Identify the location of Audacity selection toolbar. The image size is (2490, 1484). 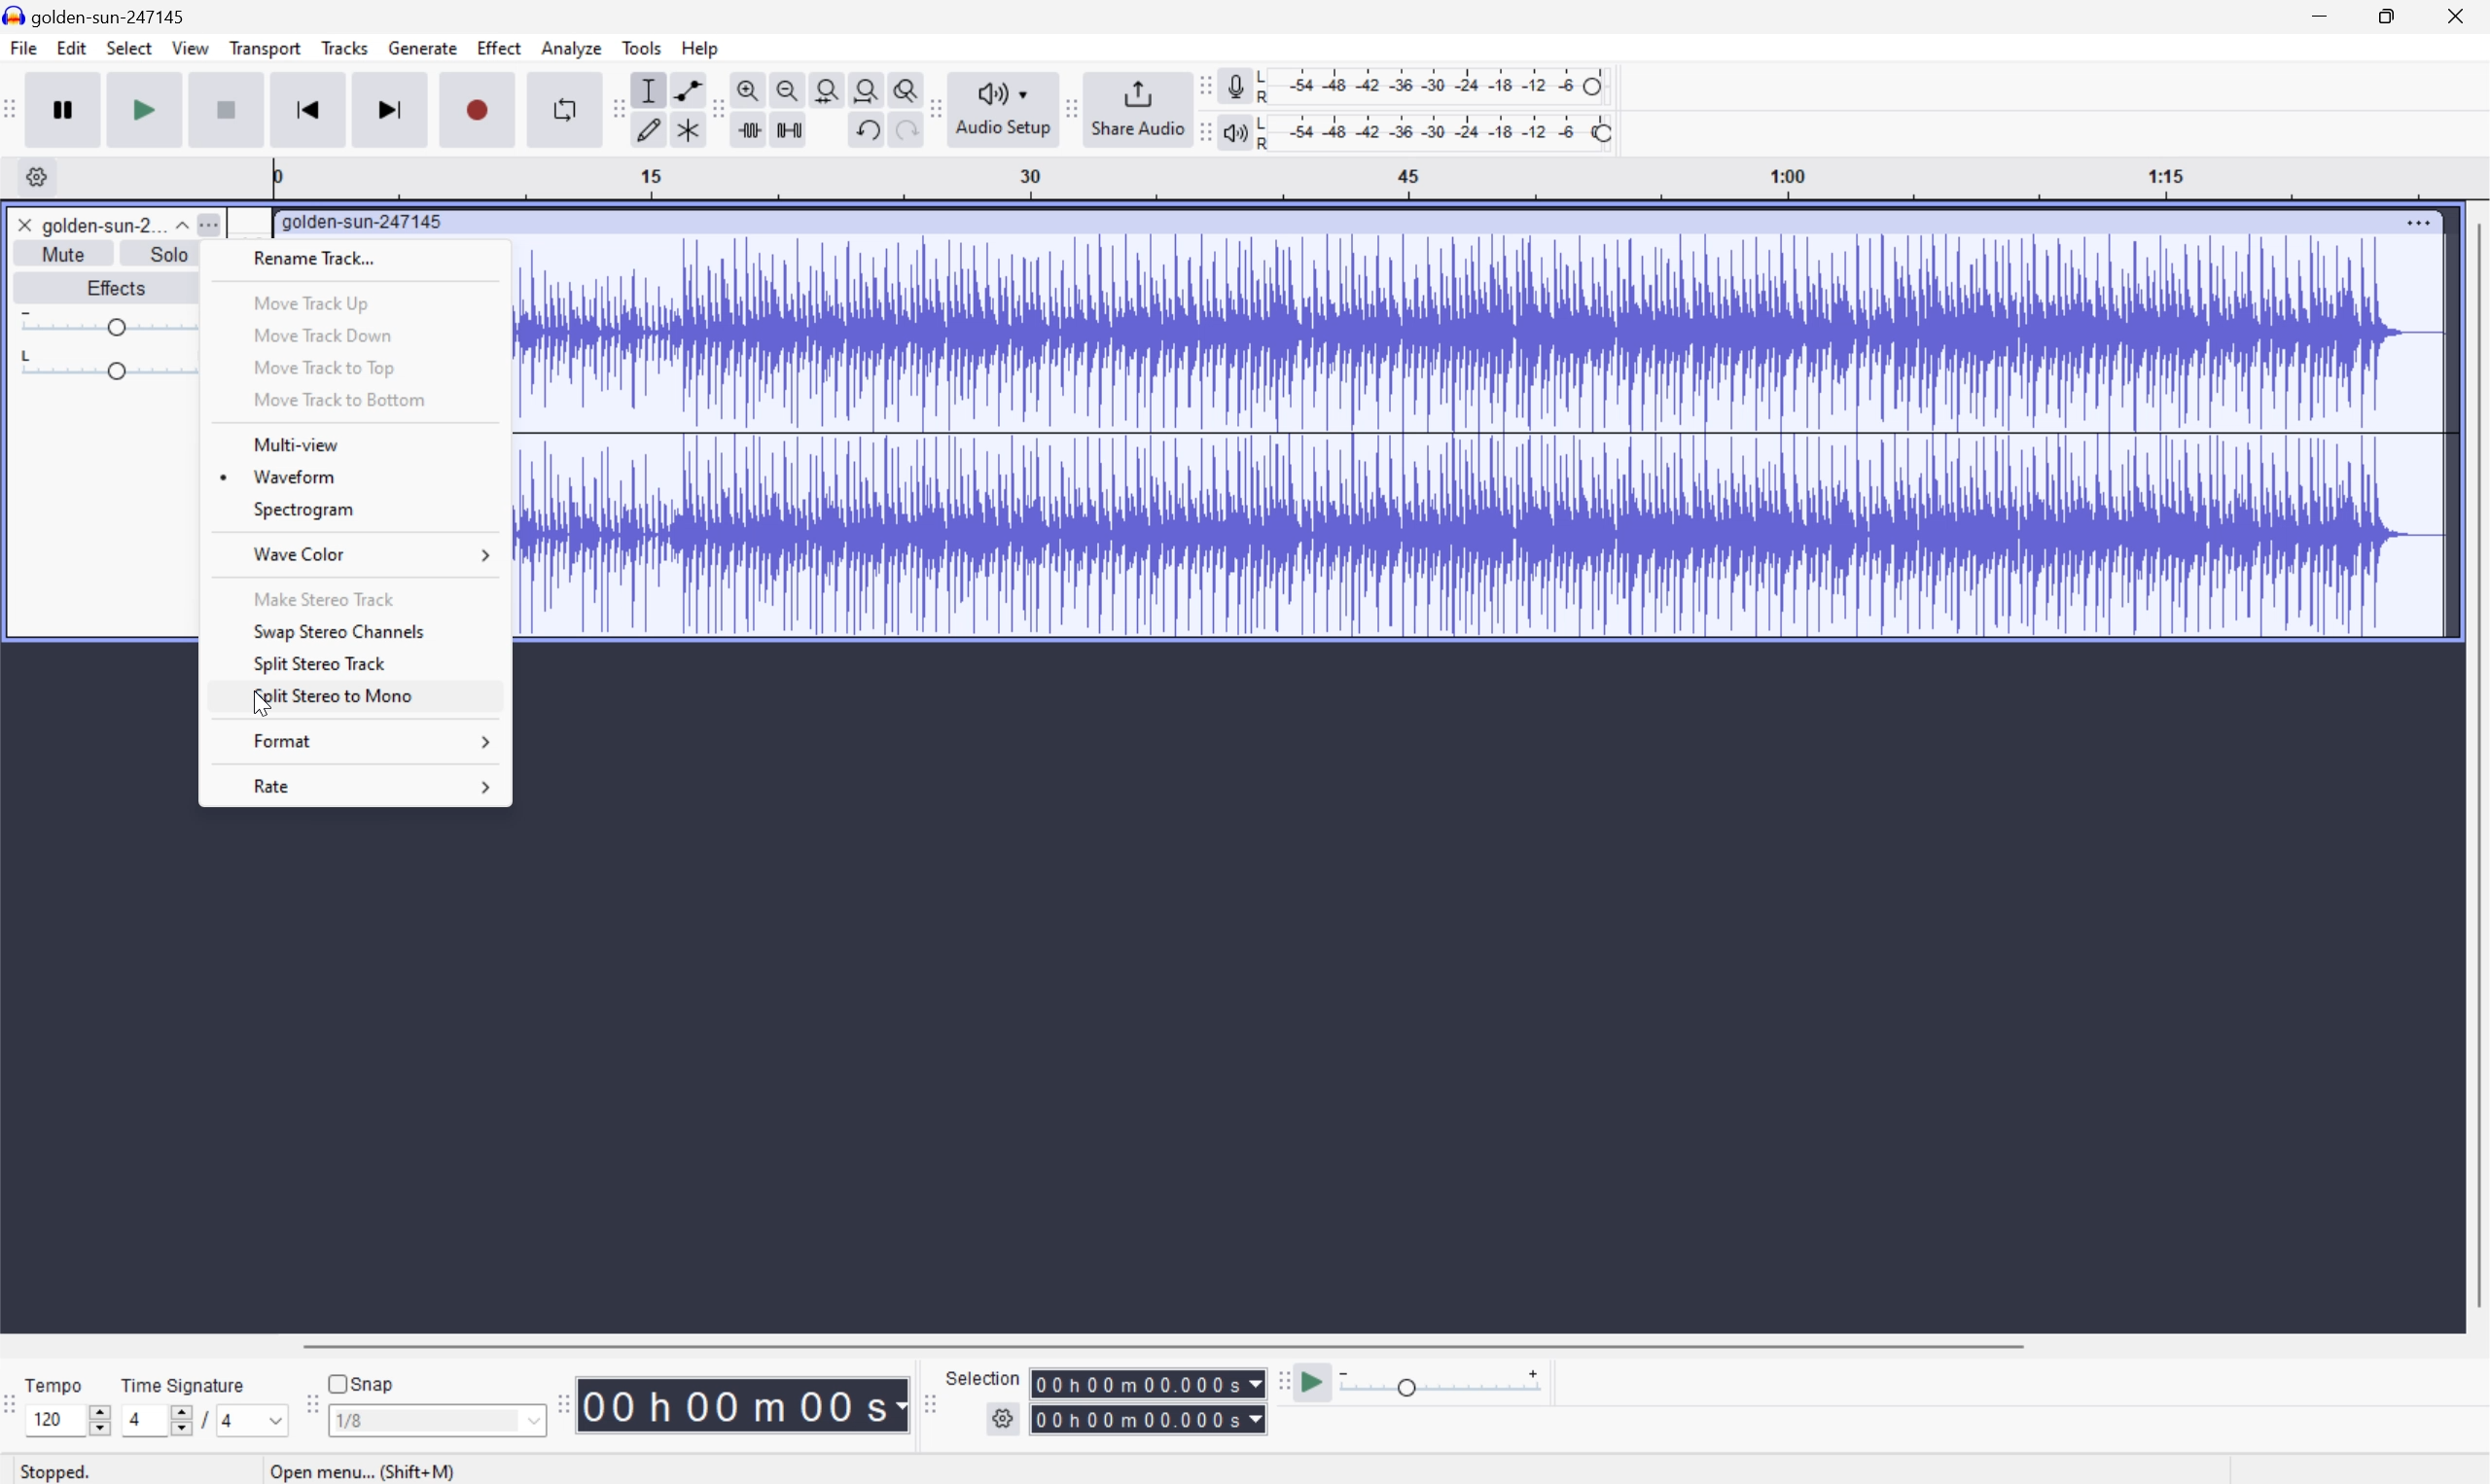
(923, 1399).